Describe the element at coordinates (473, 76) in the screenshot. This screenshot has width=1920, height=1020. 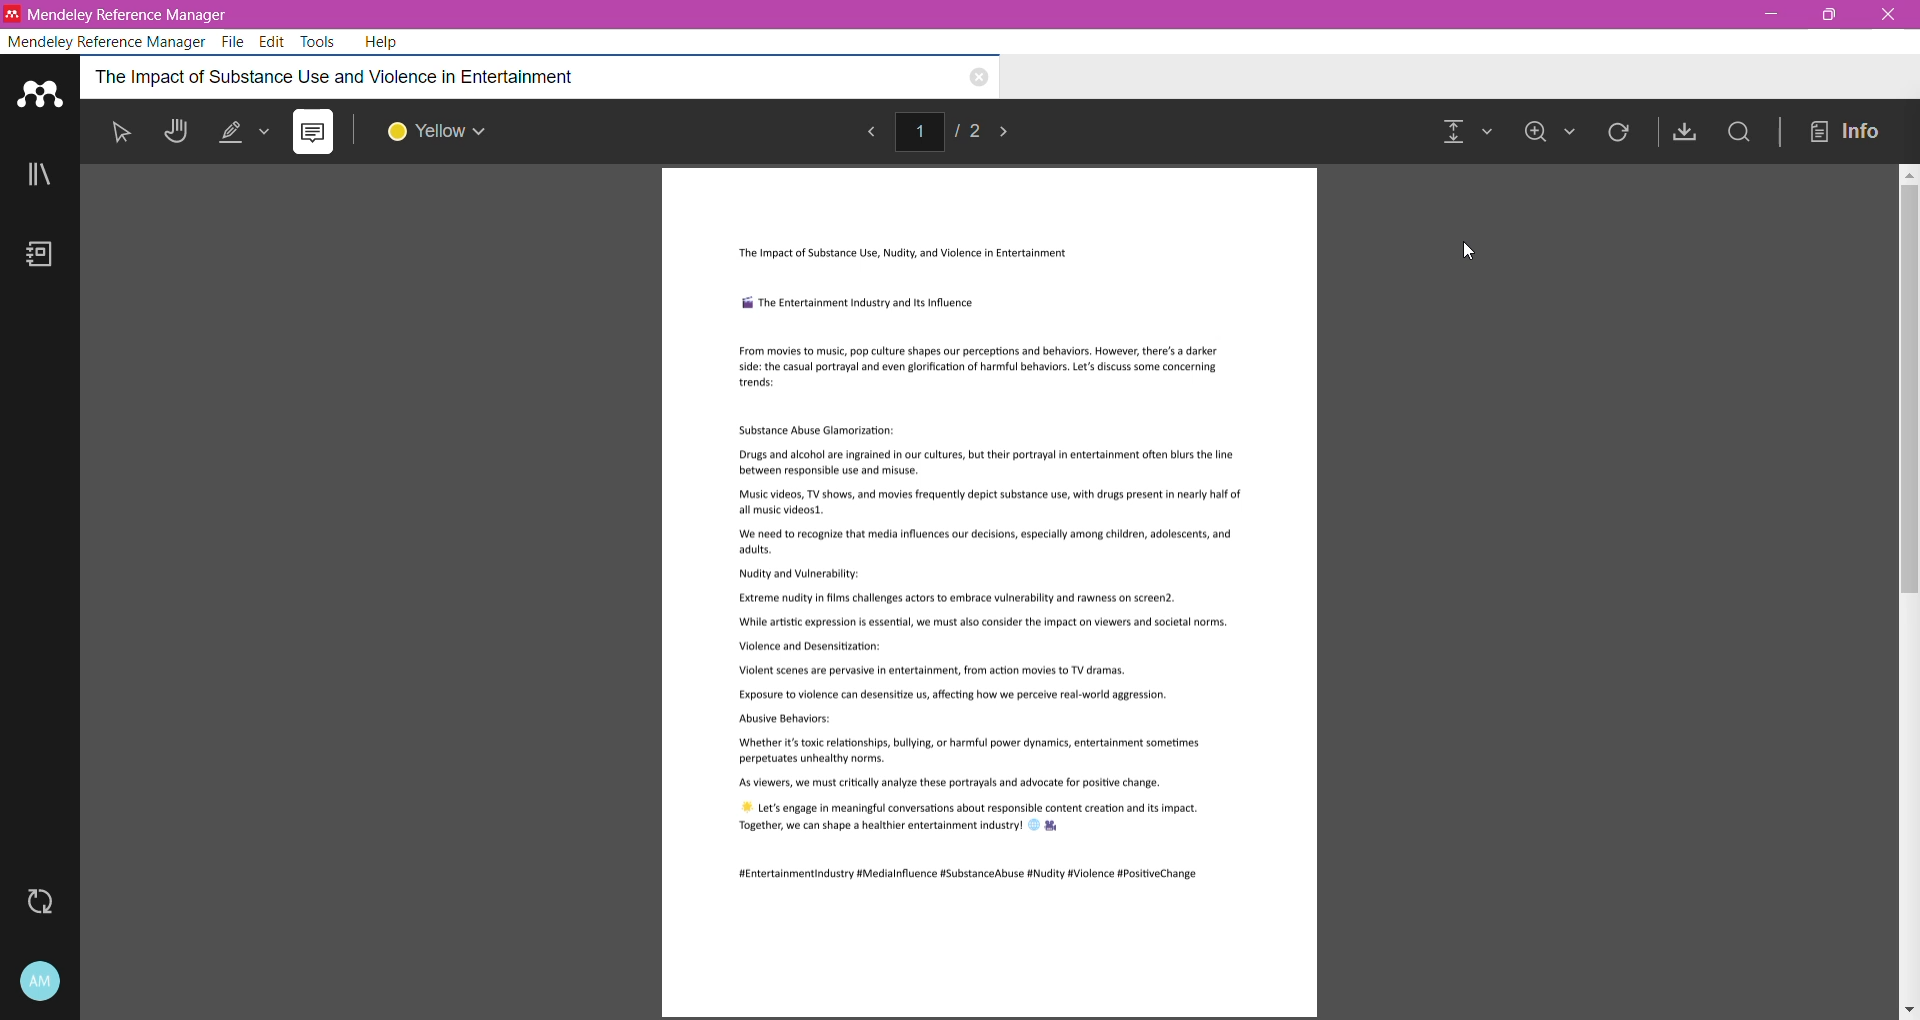
I see `Reference Item Title` at that location.